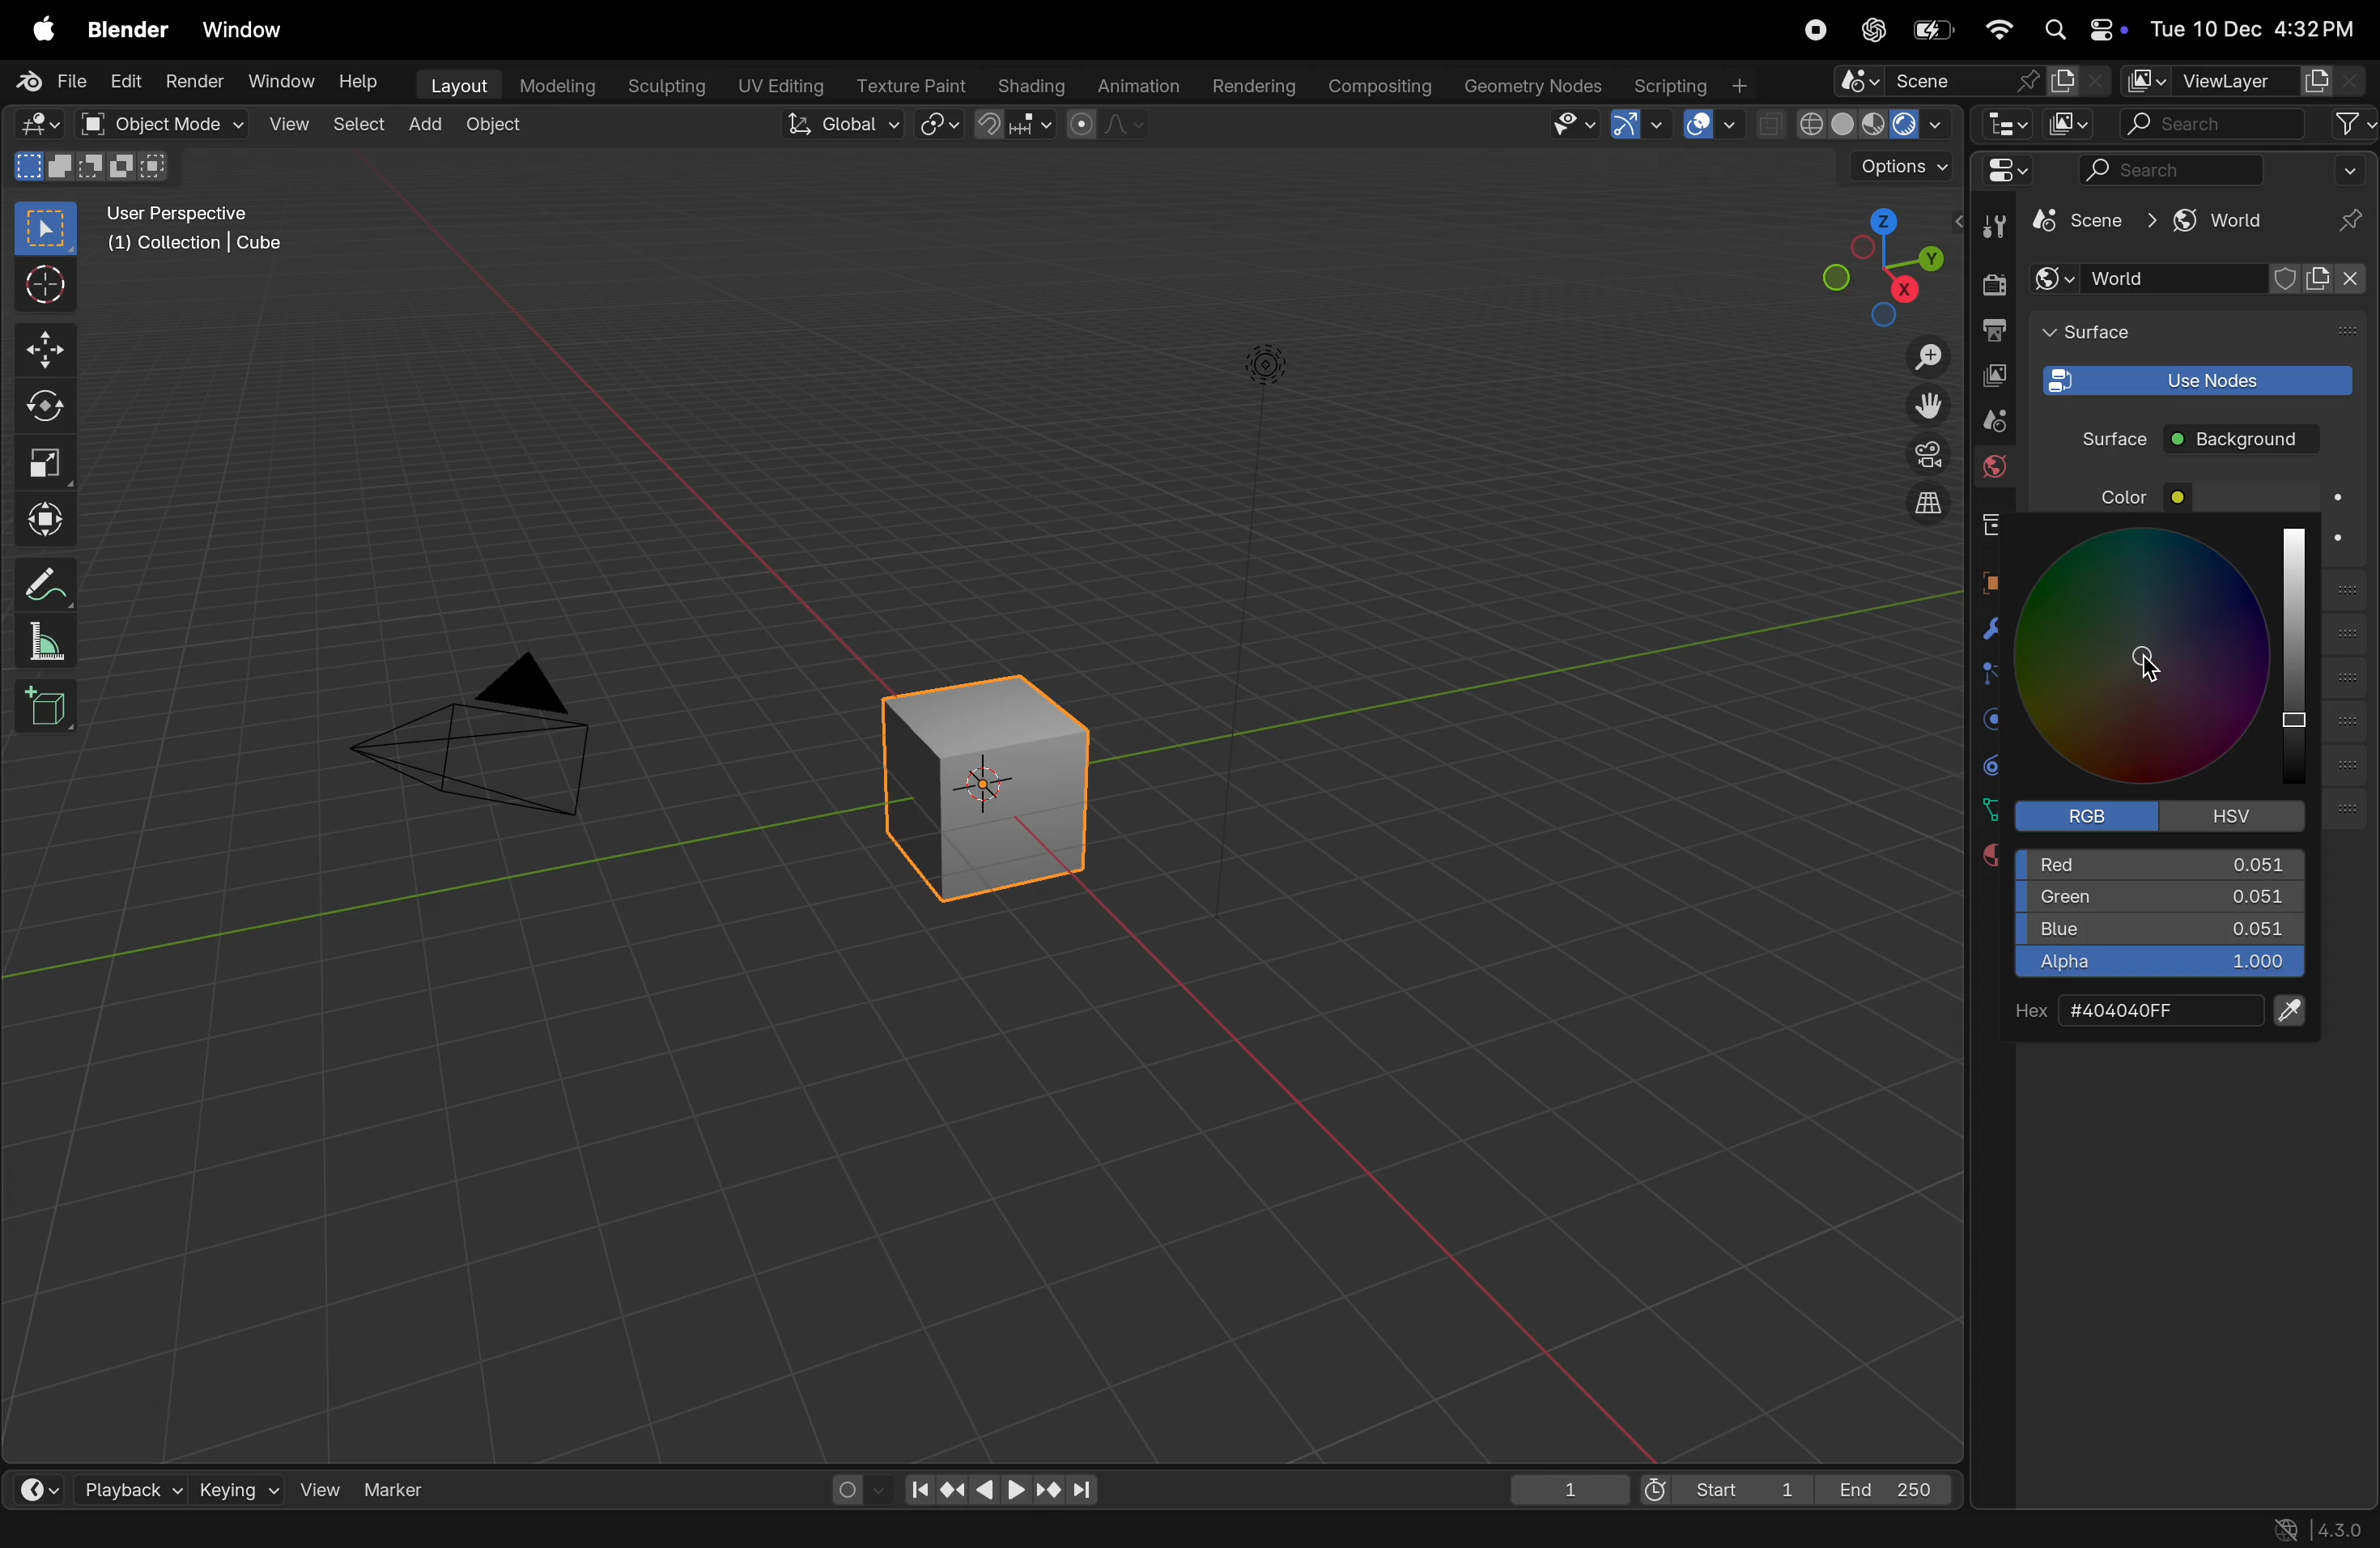  What do you see at coordinates (47, 462) in the screenshot?
I see `shape` at bounding box center [47, 462].